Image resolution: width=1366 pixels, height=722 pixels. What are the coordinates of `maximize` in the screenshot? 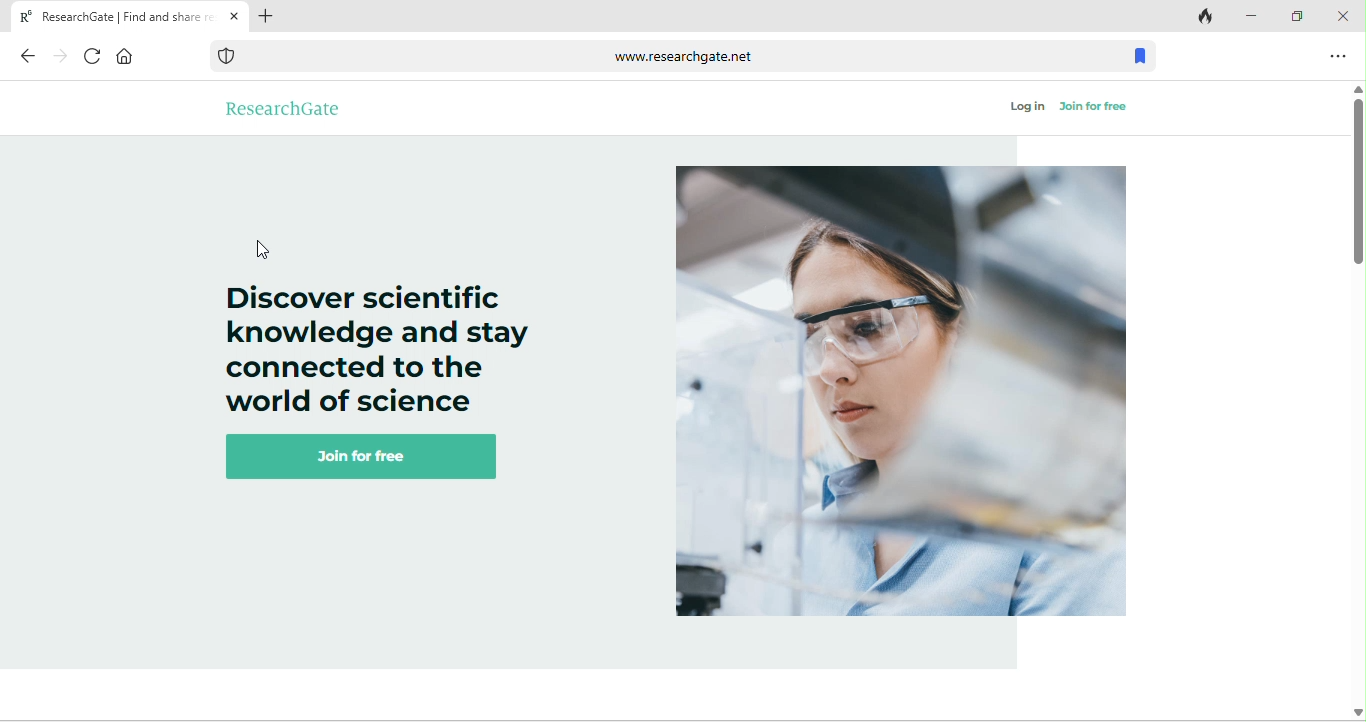 It's located at (1295, 15).